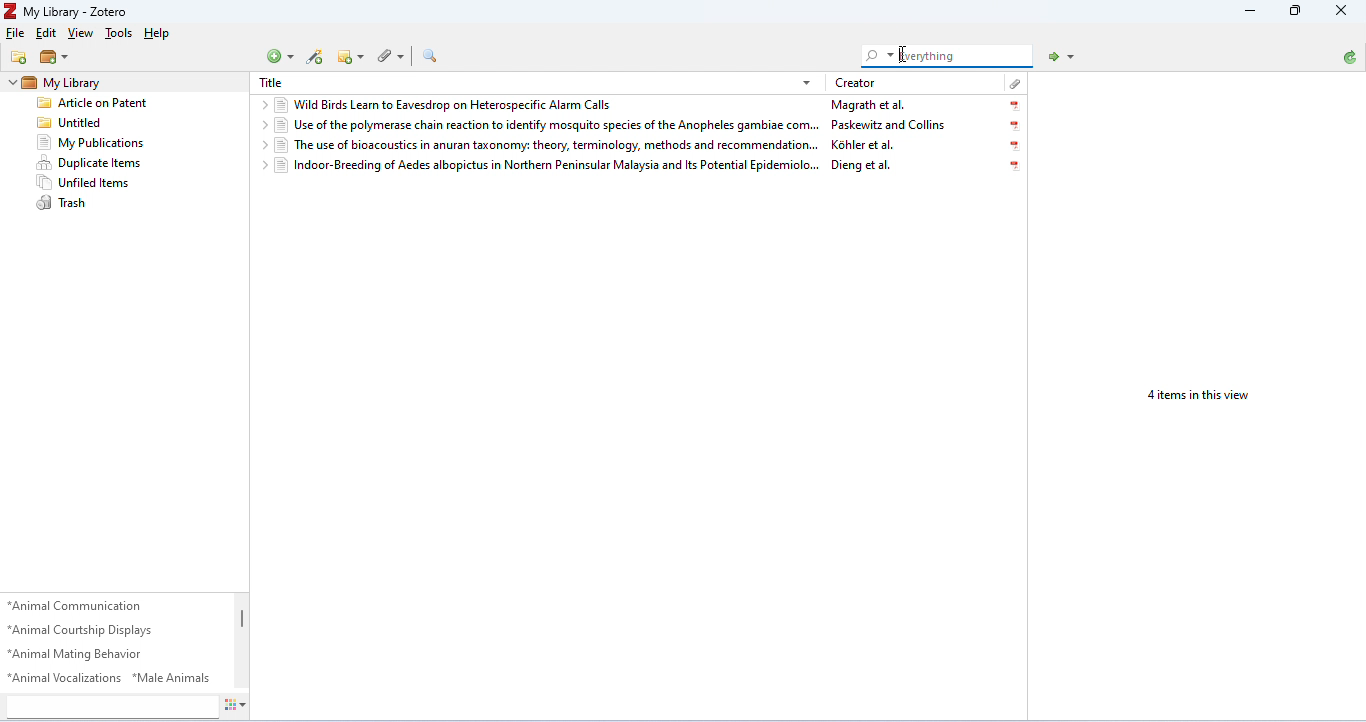 Image resolution: width=1366 pixels, height=722 pixels. What do you see at coordinates (1252, 11) in the screenshot?
I see `Restore Down` at bounding box center [1252, 11].